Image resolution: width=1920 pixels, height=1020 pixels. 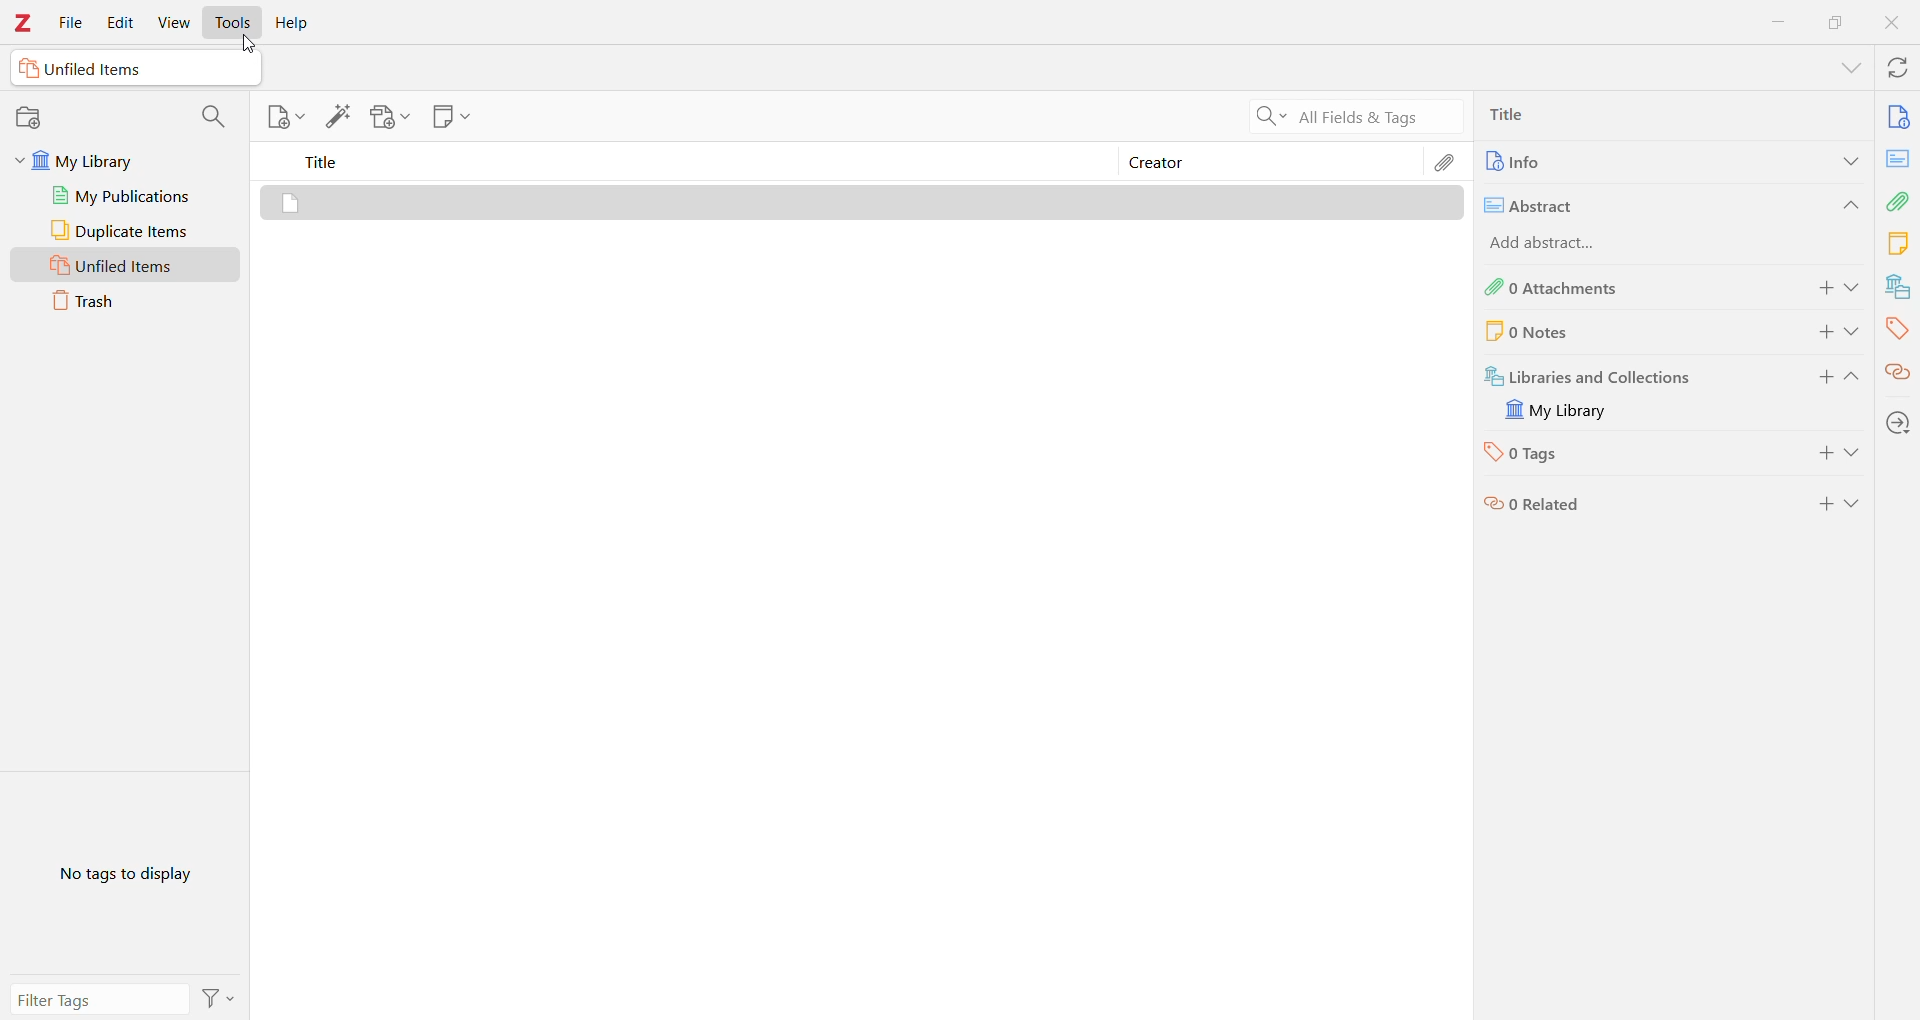 What do you see at coordinates (219, 1000) in the screenshot?
I see `Actions` at bounding box center [219, 1000].